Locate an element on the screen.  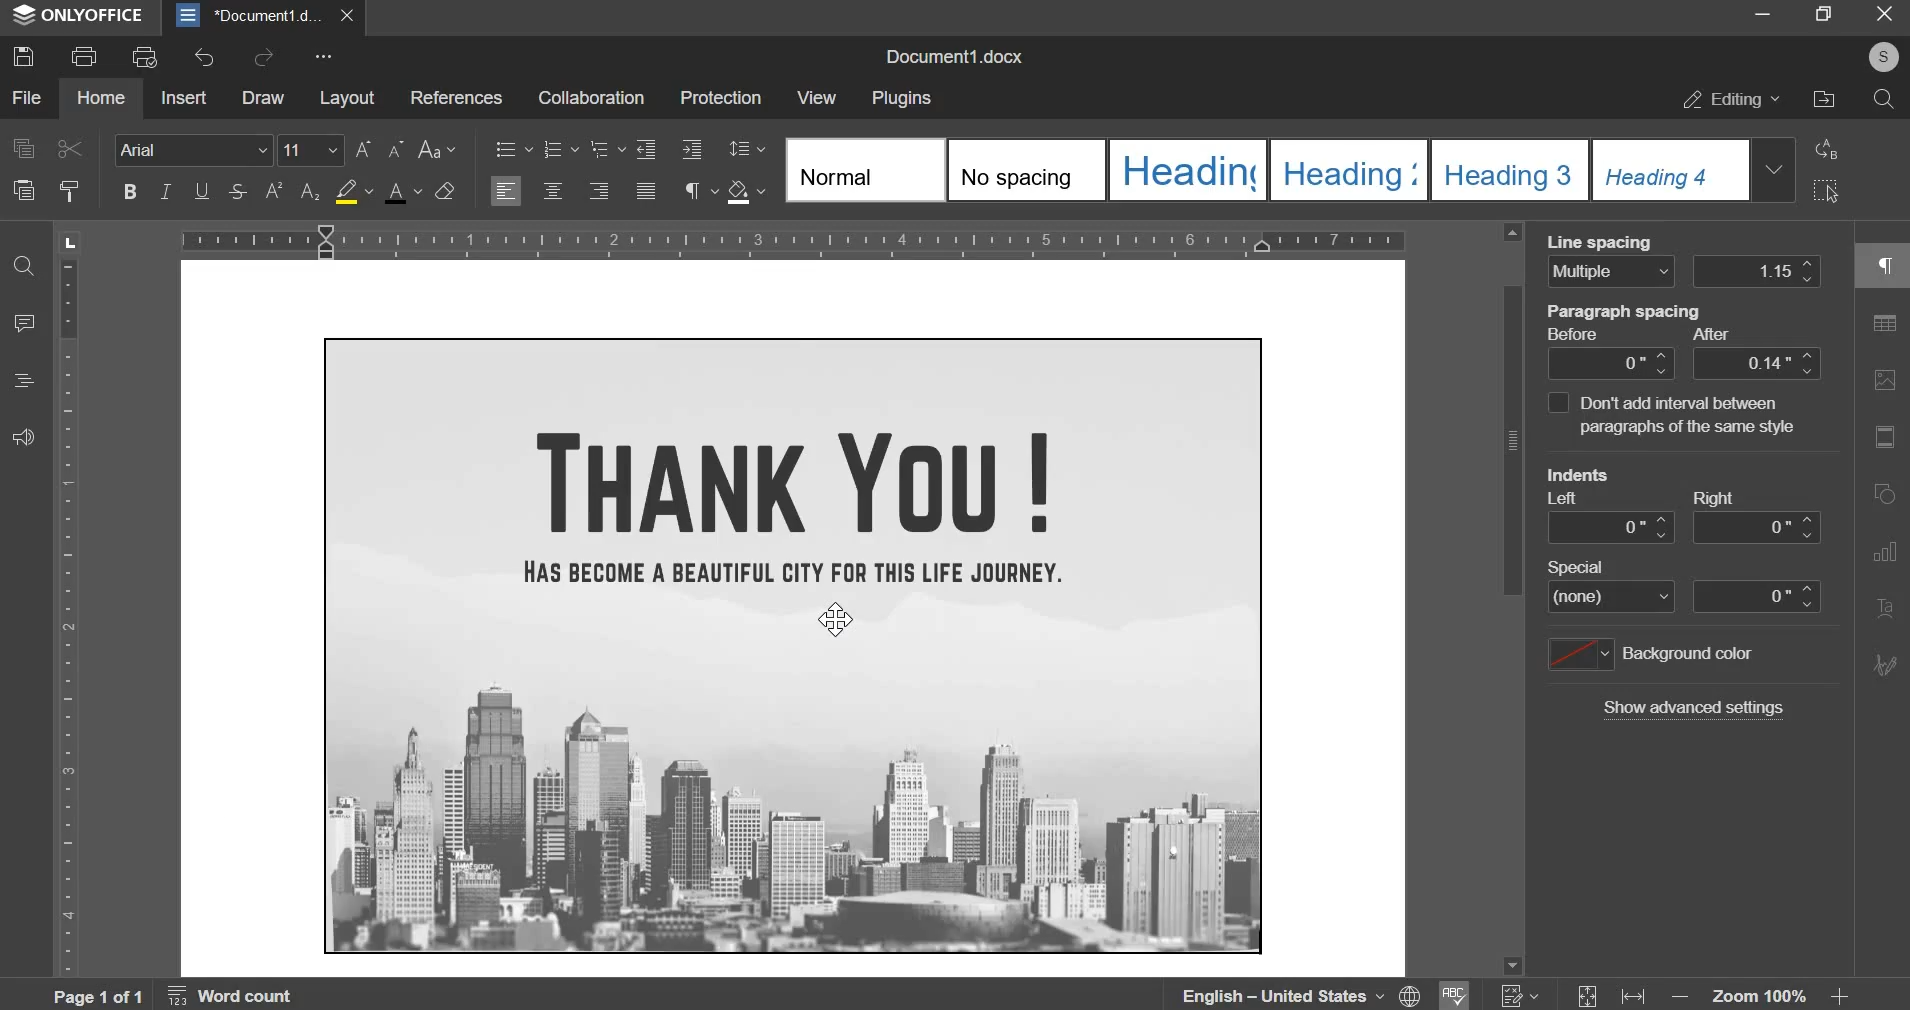
text color is located at coordinates (402, 191).